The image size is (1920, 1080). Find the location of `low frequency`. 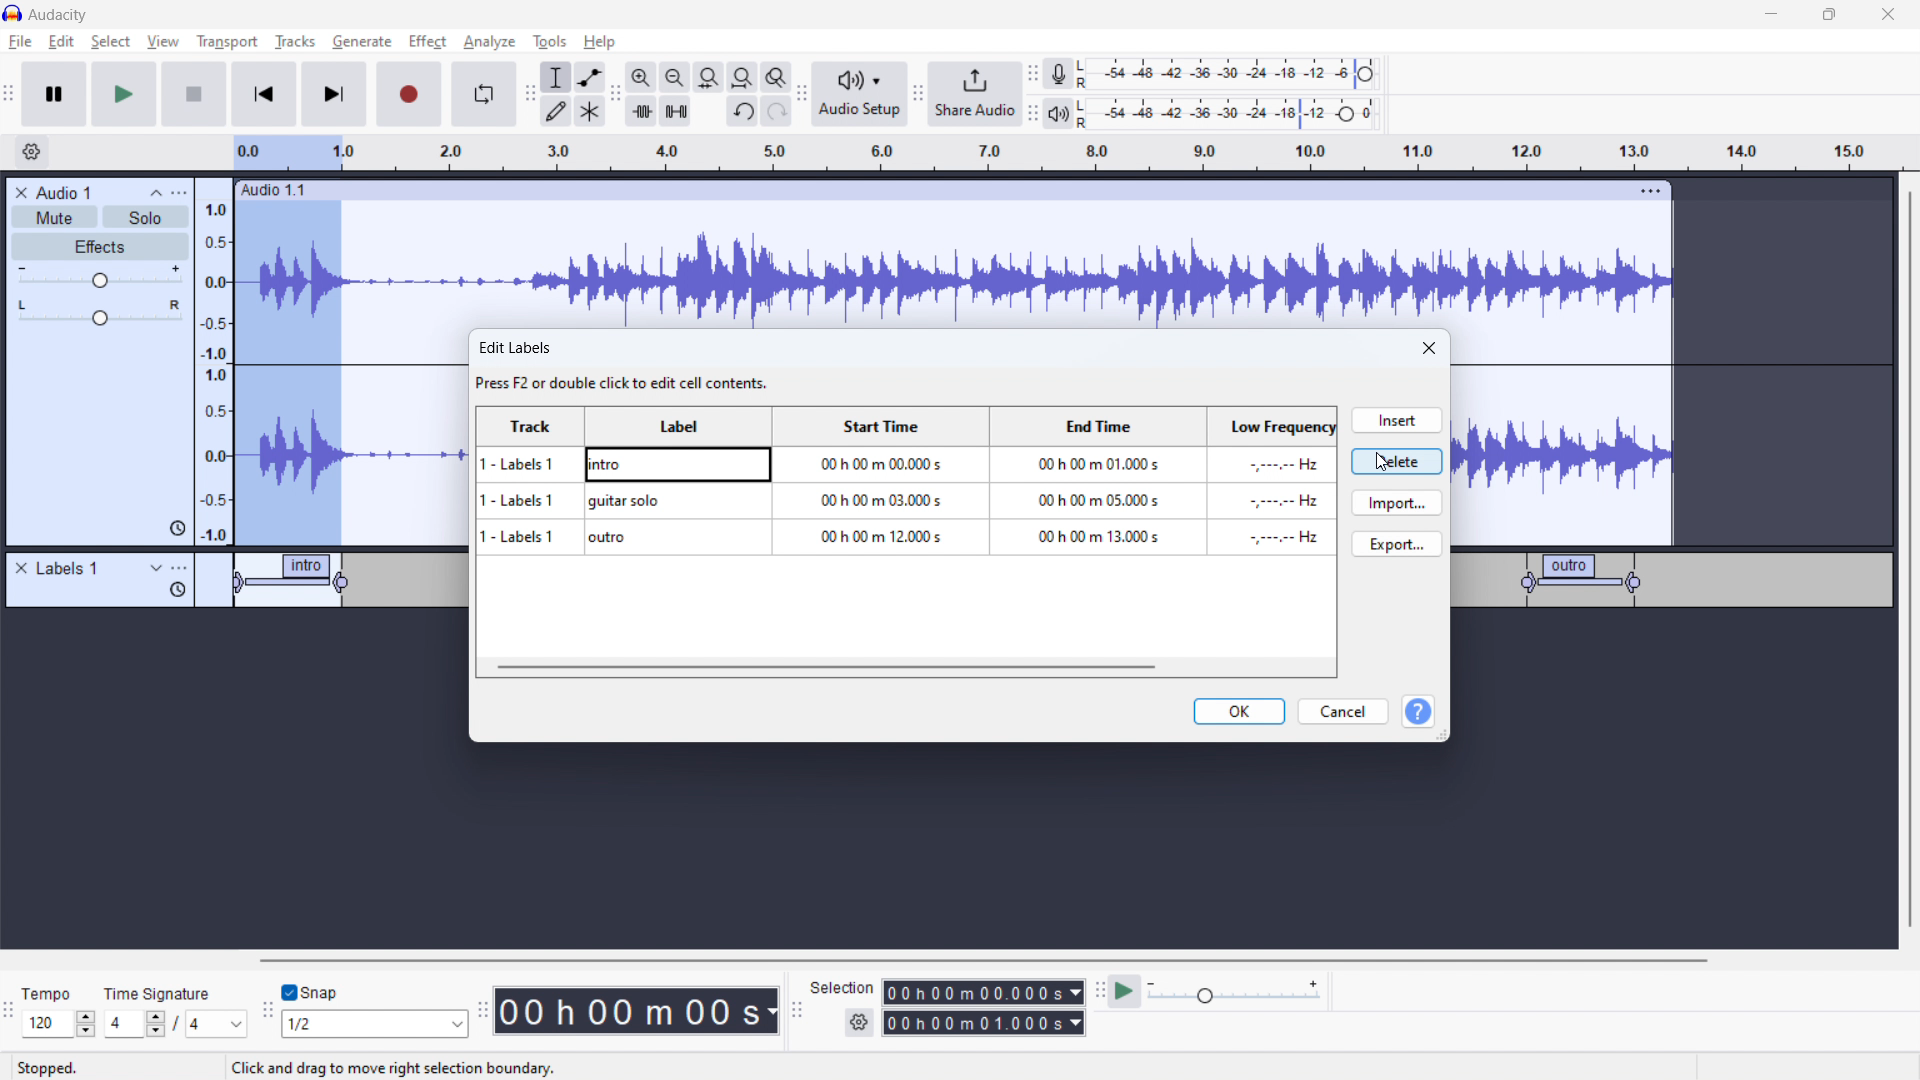

low frequency is located at coordinates (1271, 482).